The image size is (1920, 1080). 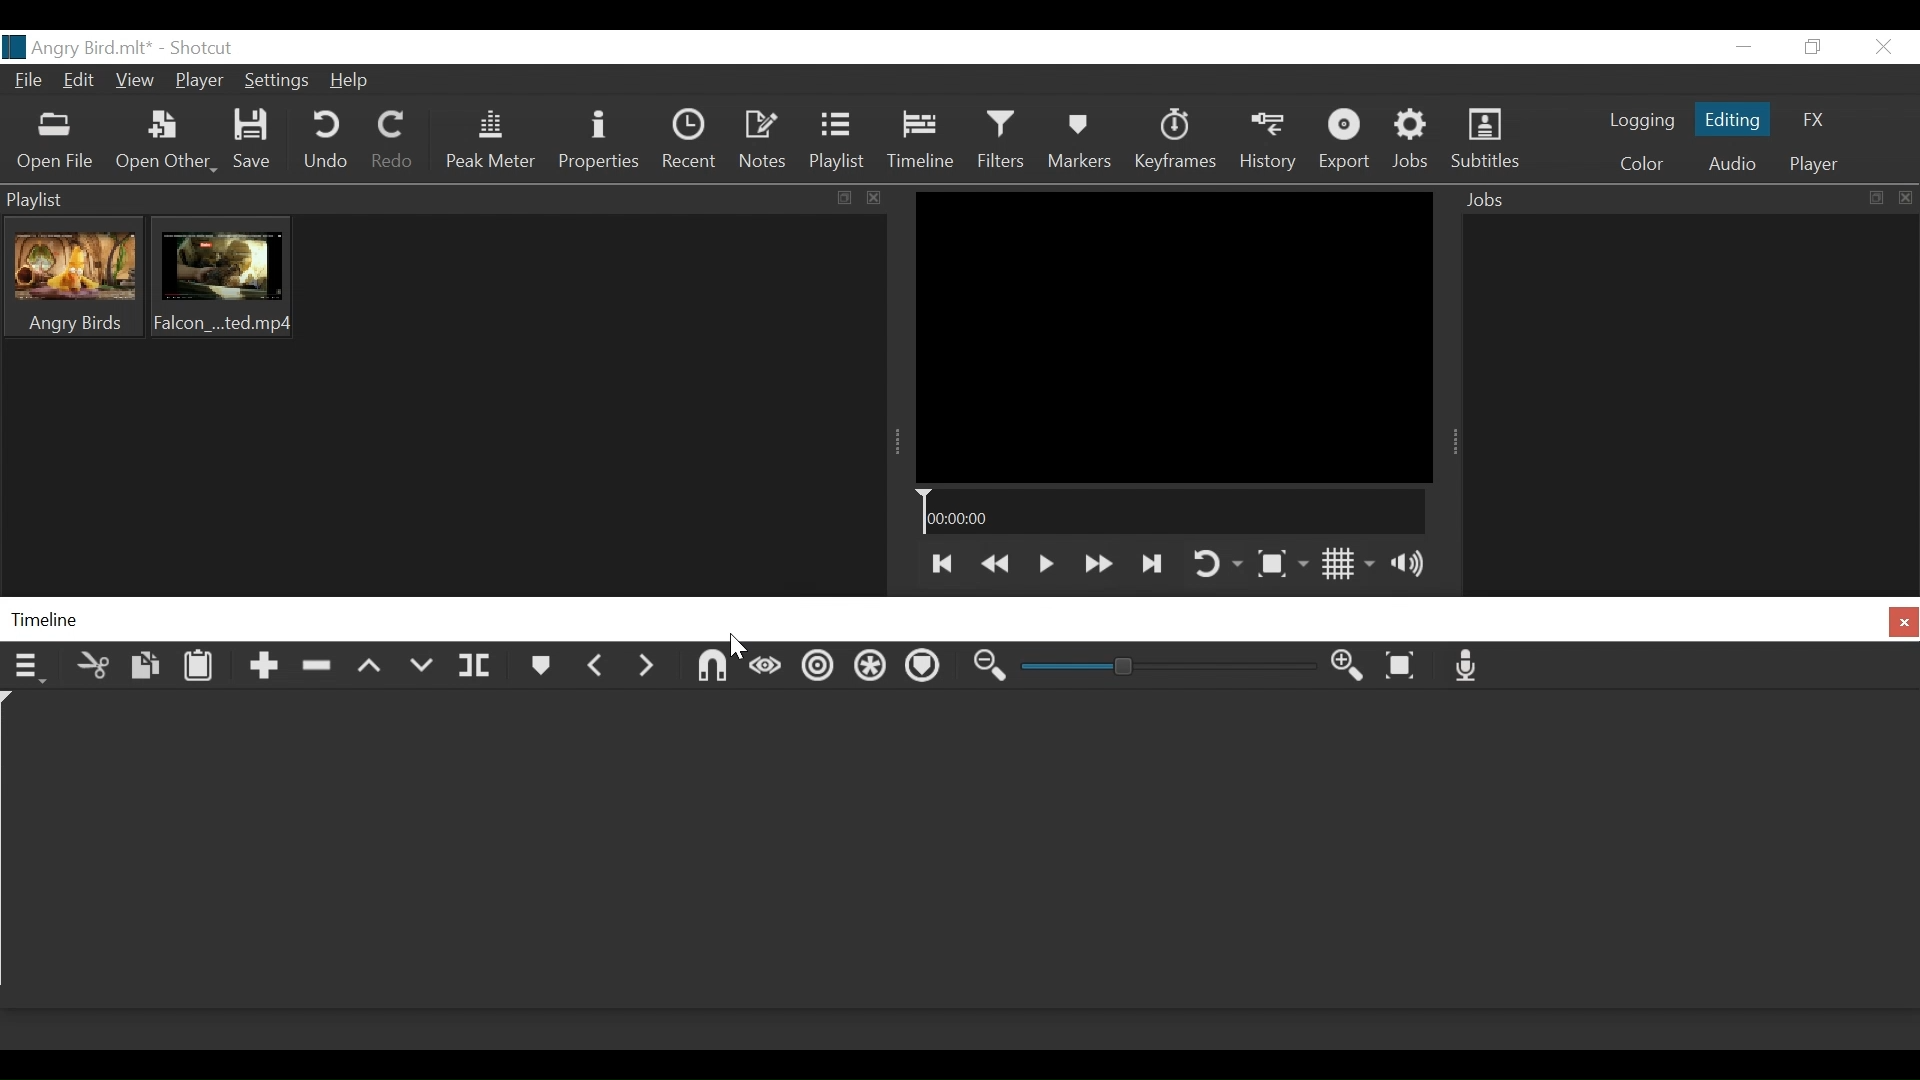 I want to click on FX, so click(x=1810, y=120).